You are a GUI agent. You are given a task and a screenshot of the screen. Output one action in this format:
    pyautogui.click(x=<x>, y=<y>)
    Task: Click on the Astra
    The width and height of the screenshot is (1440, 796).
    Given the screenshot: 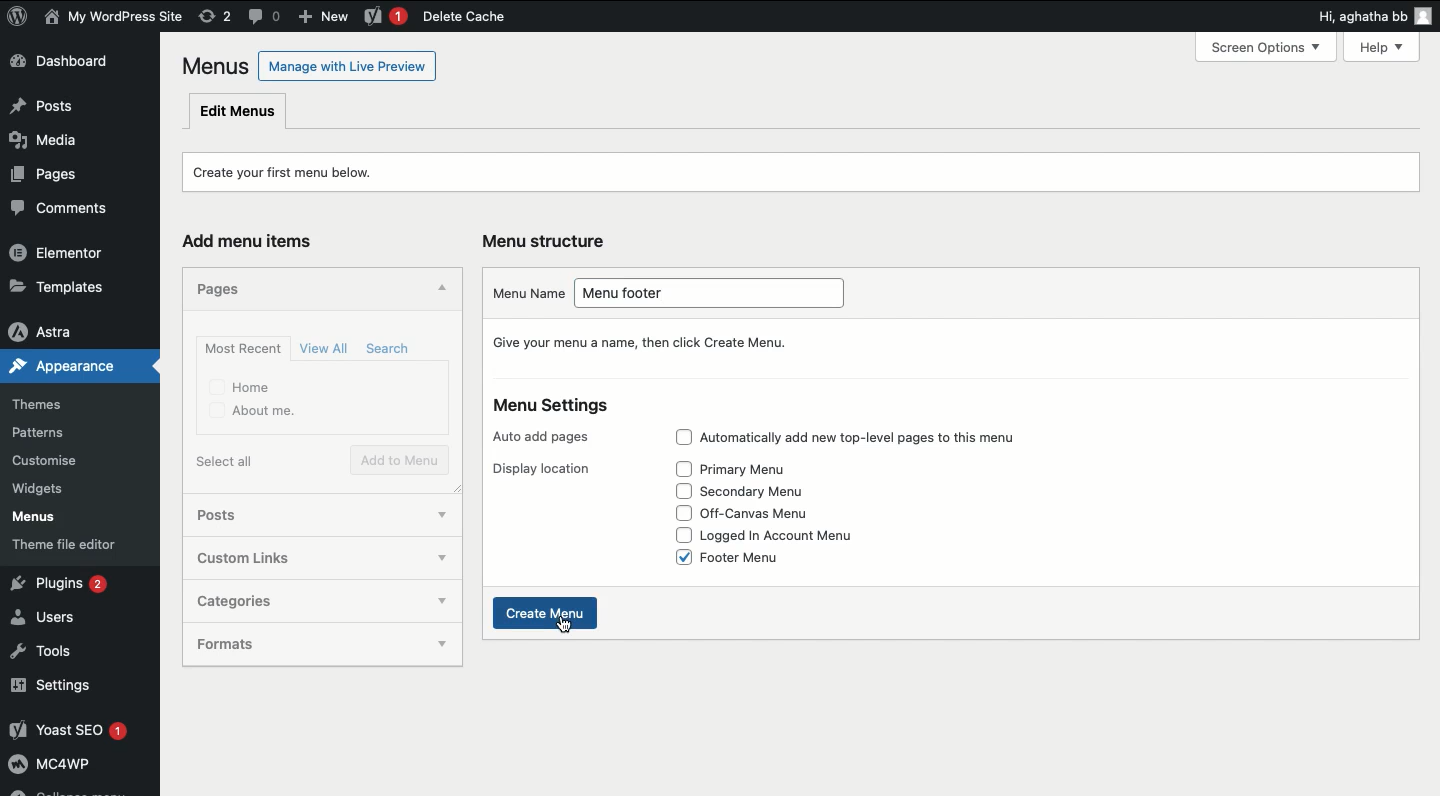 What is the action you would take?
    pyautogui.click(x=71, y=331)
    